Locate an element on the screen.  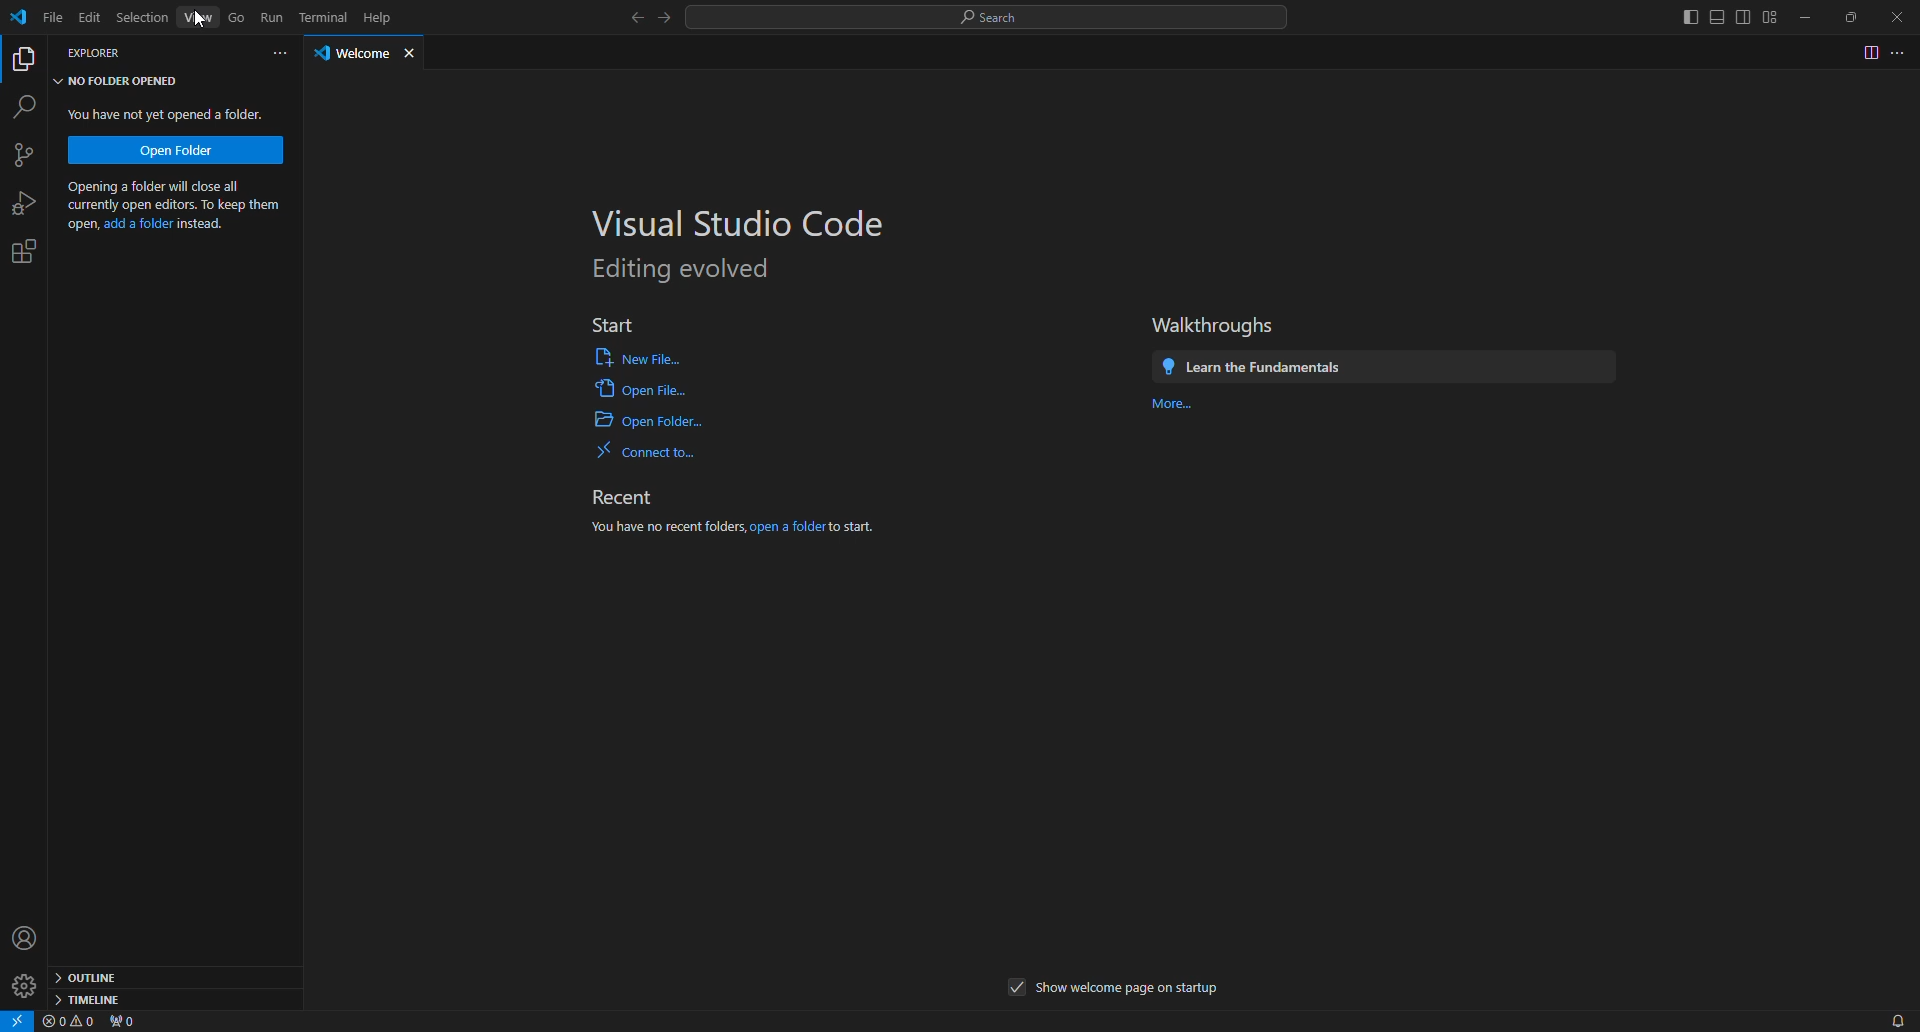
Open Folder is located at coordinates (649, 424).